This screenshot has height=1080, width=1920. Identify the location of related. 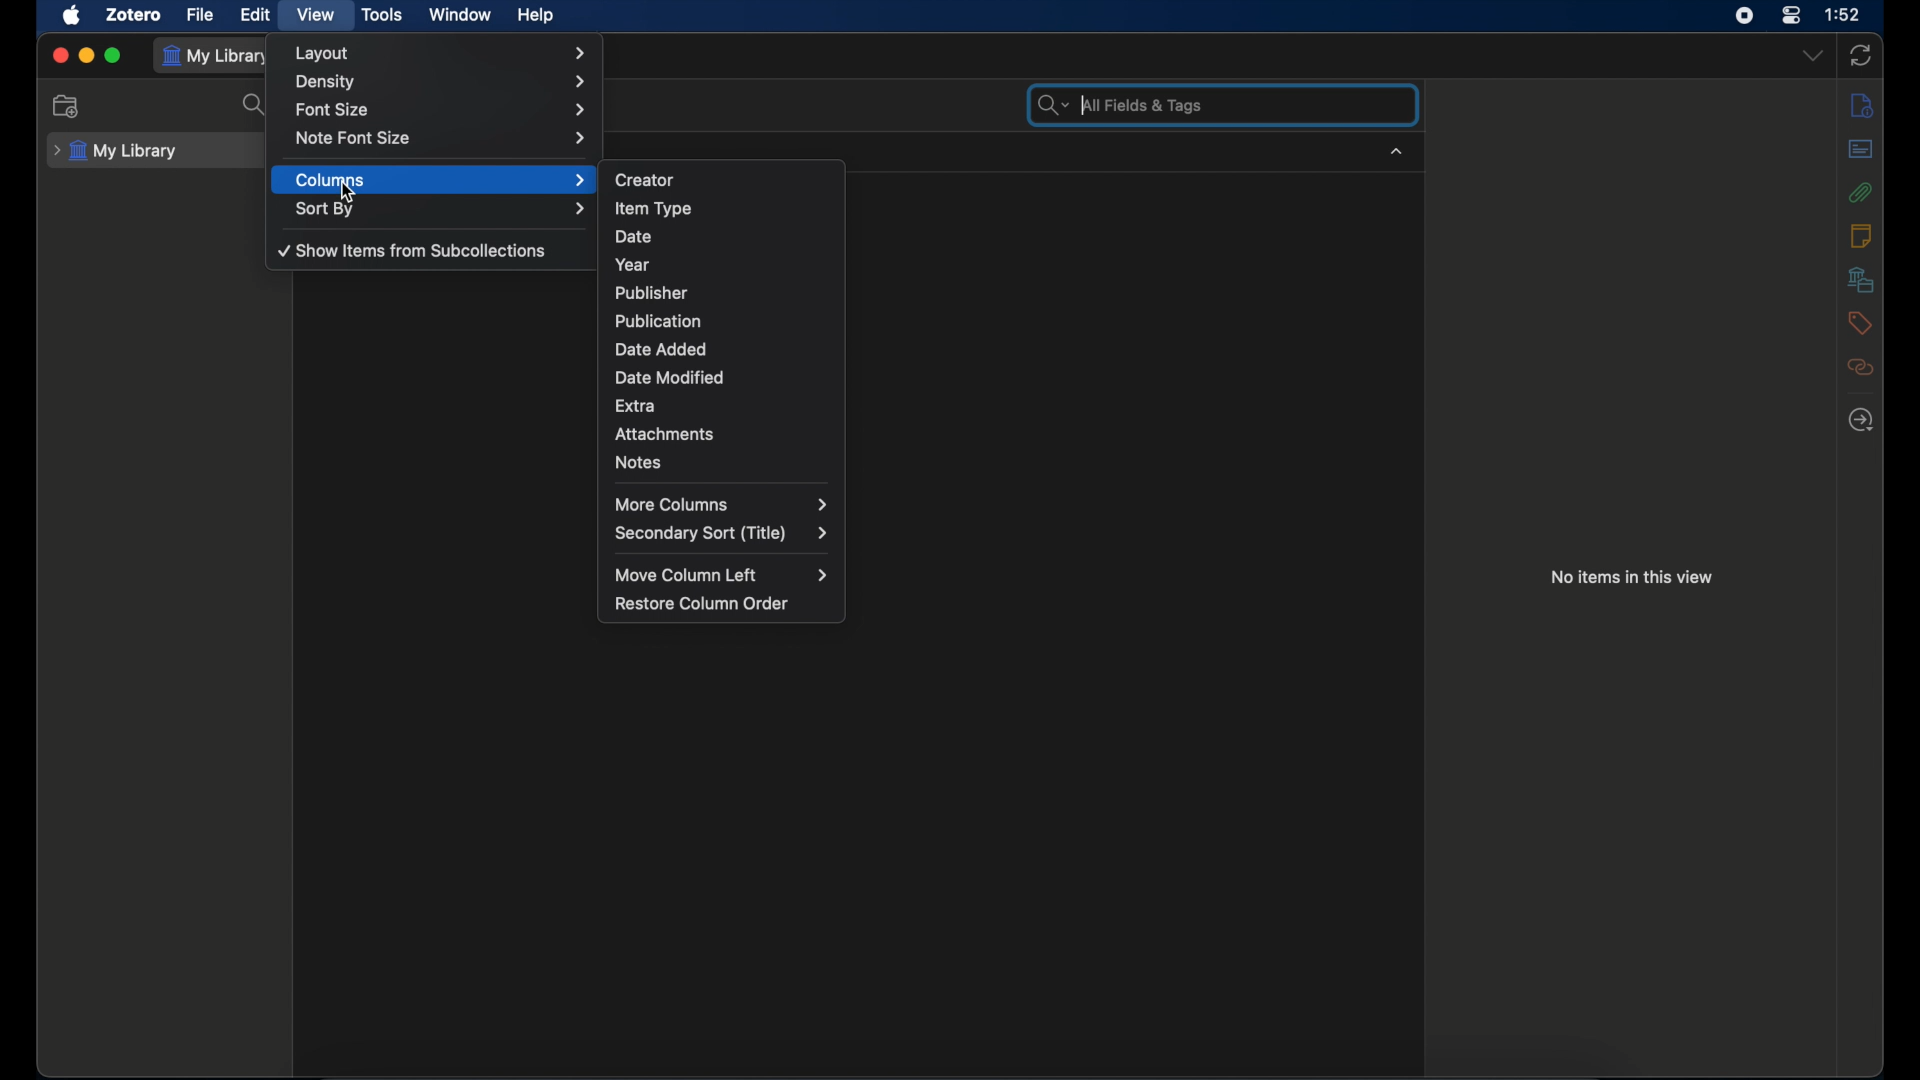
(1861, 367).